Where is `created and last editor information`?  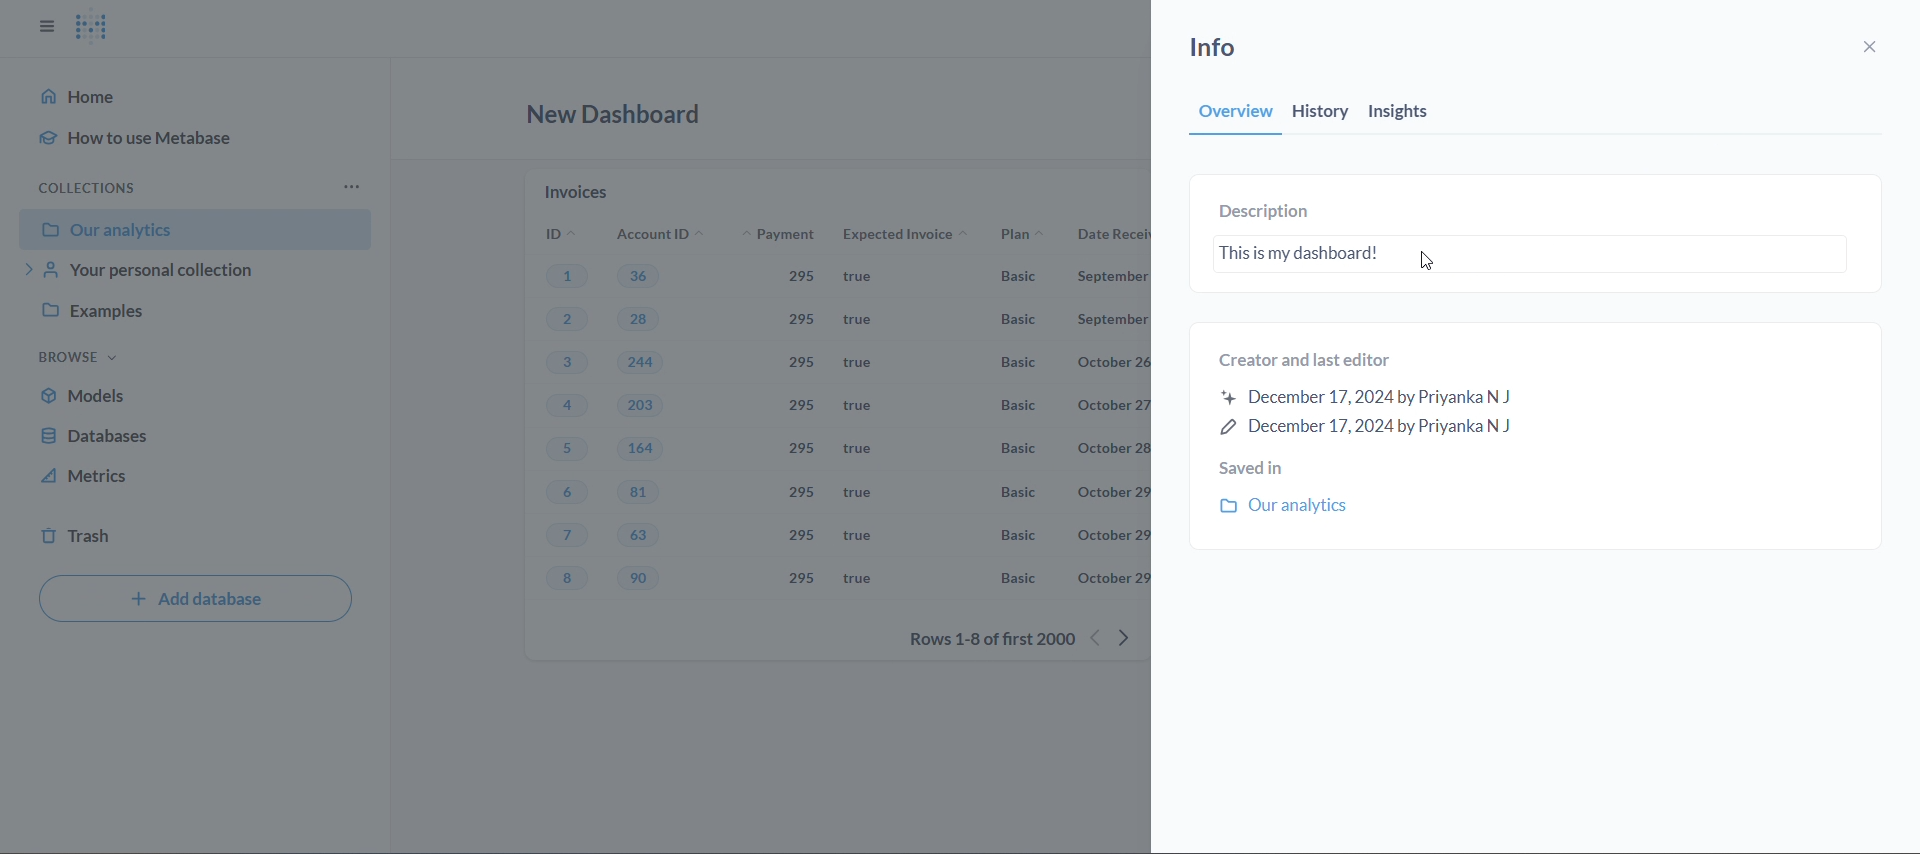 created and last editor information is located at coordinates (1389, 394).